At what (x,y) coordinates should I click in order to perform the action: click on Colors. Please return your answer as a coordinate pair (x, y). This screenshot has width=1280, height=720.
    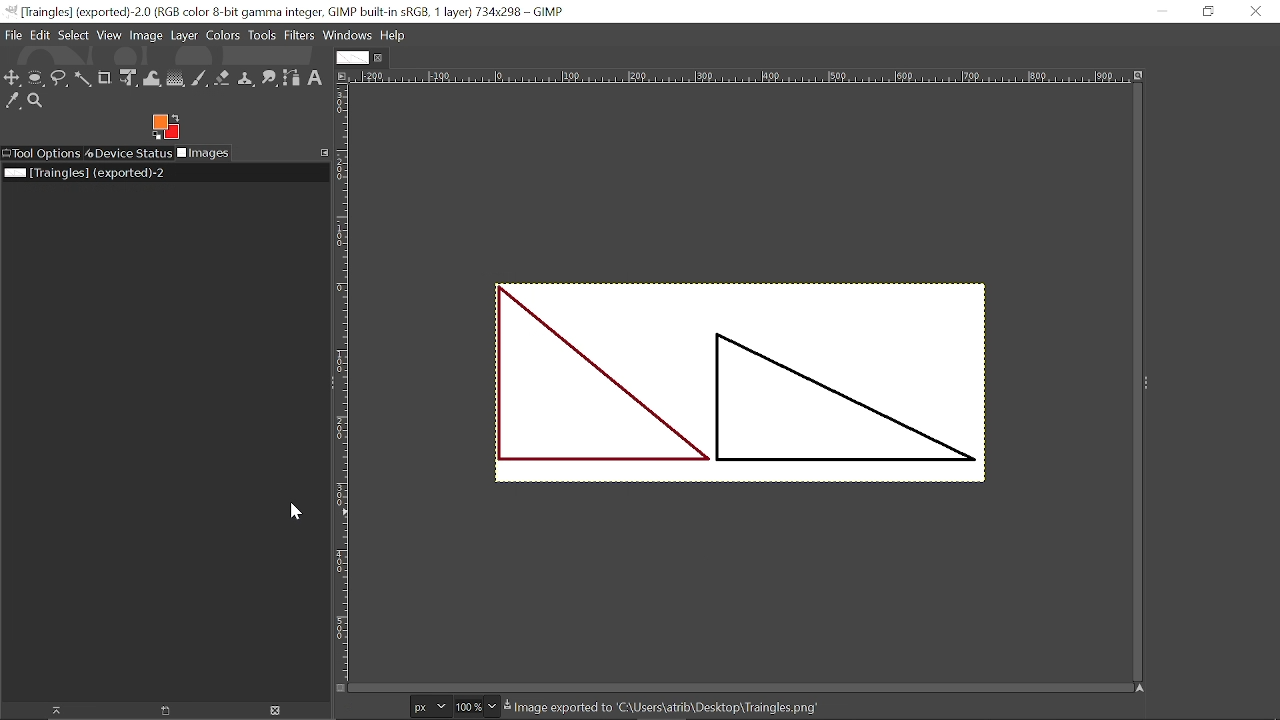
    Looking at the image, I should click on (224, 37).